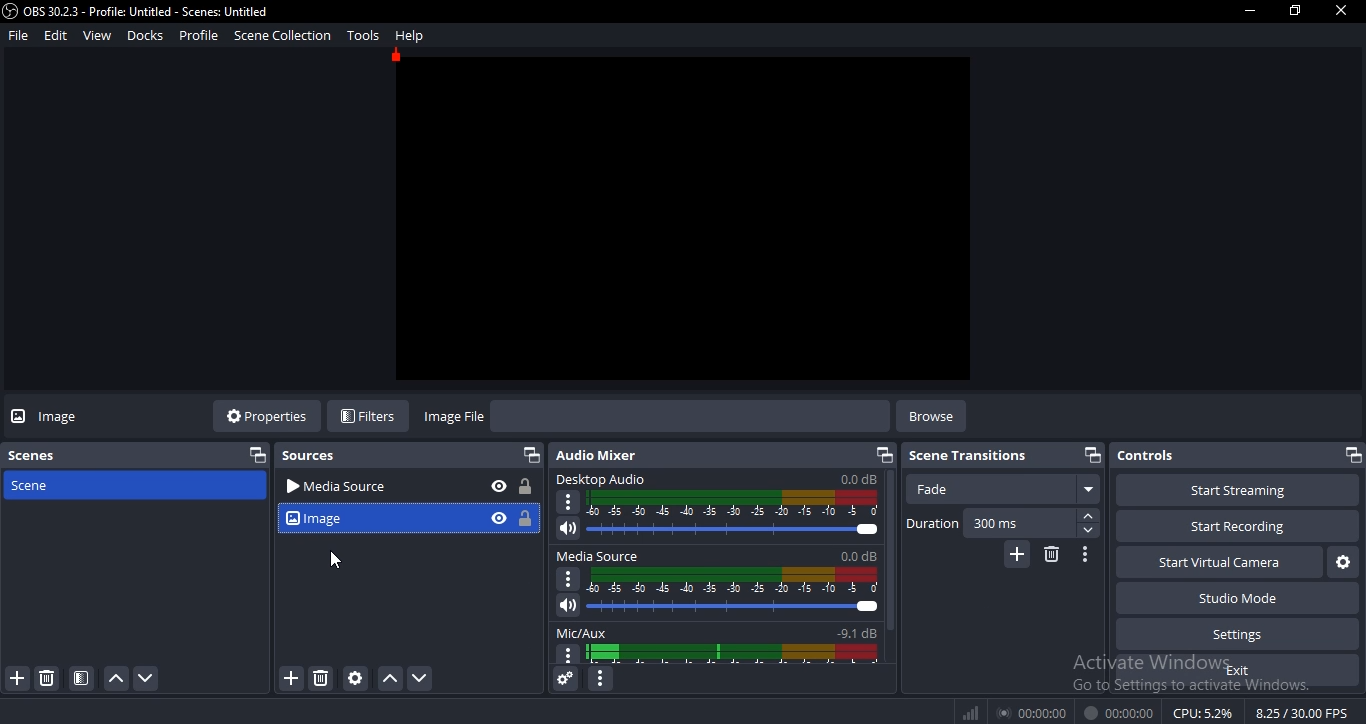 The width and height of the screenshot is (1366, 724). I want to click on move down, so click(418, 677).